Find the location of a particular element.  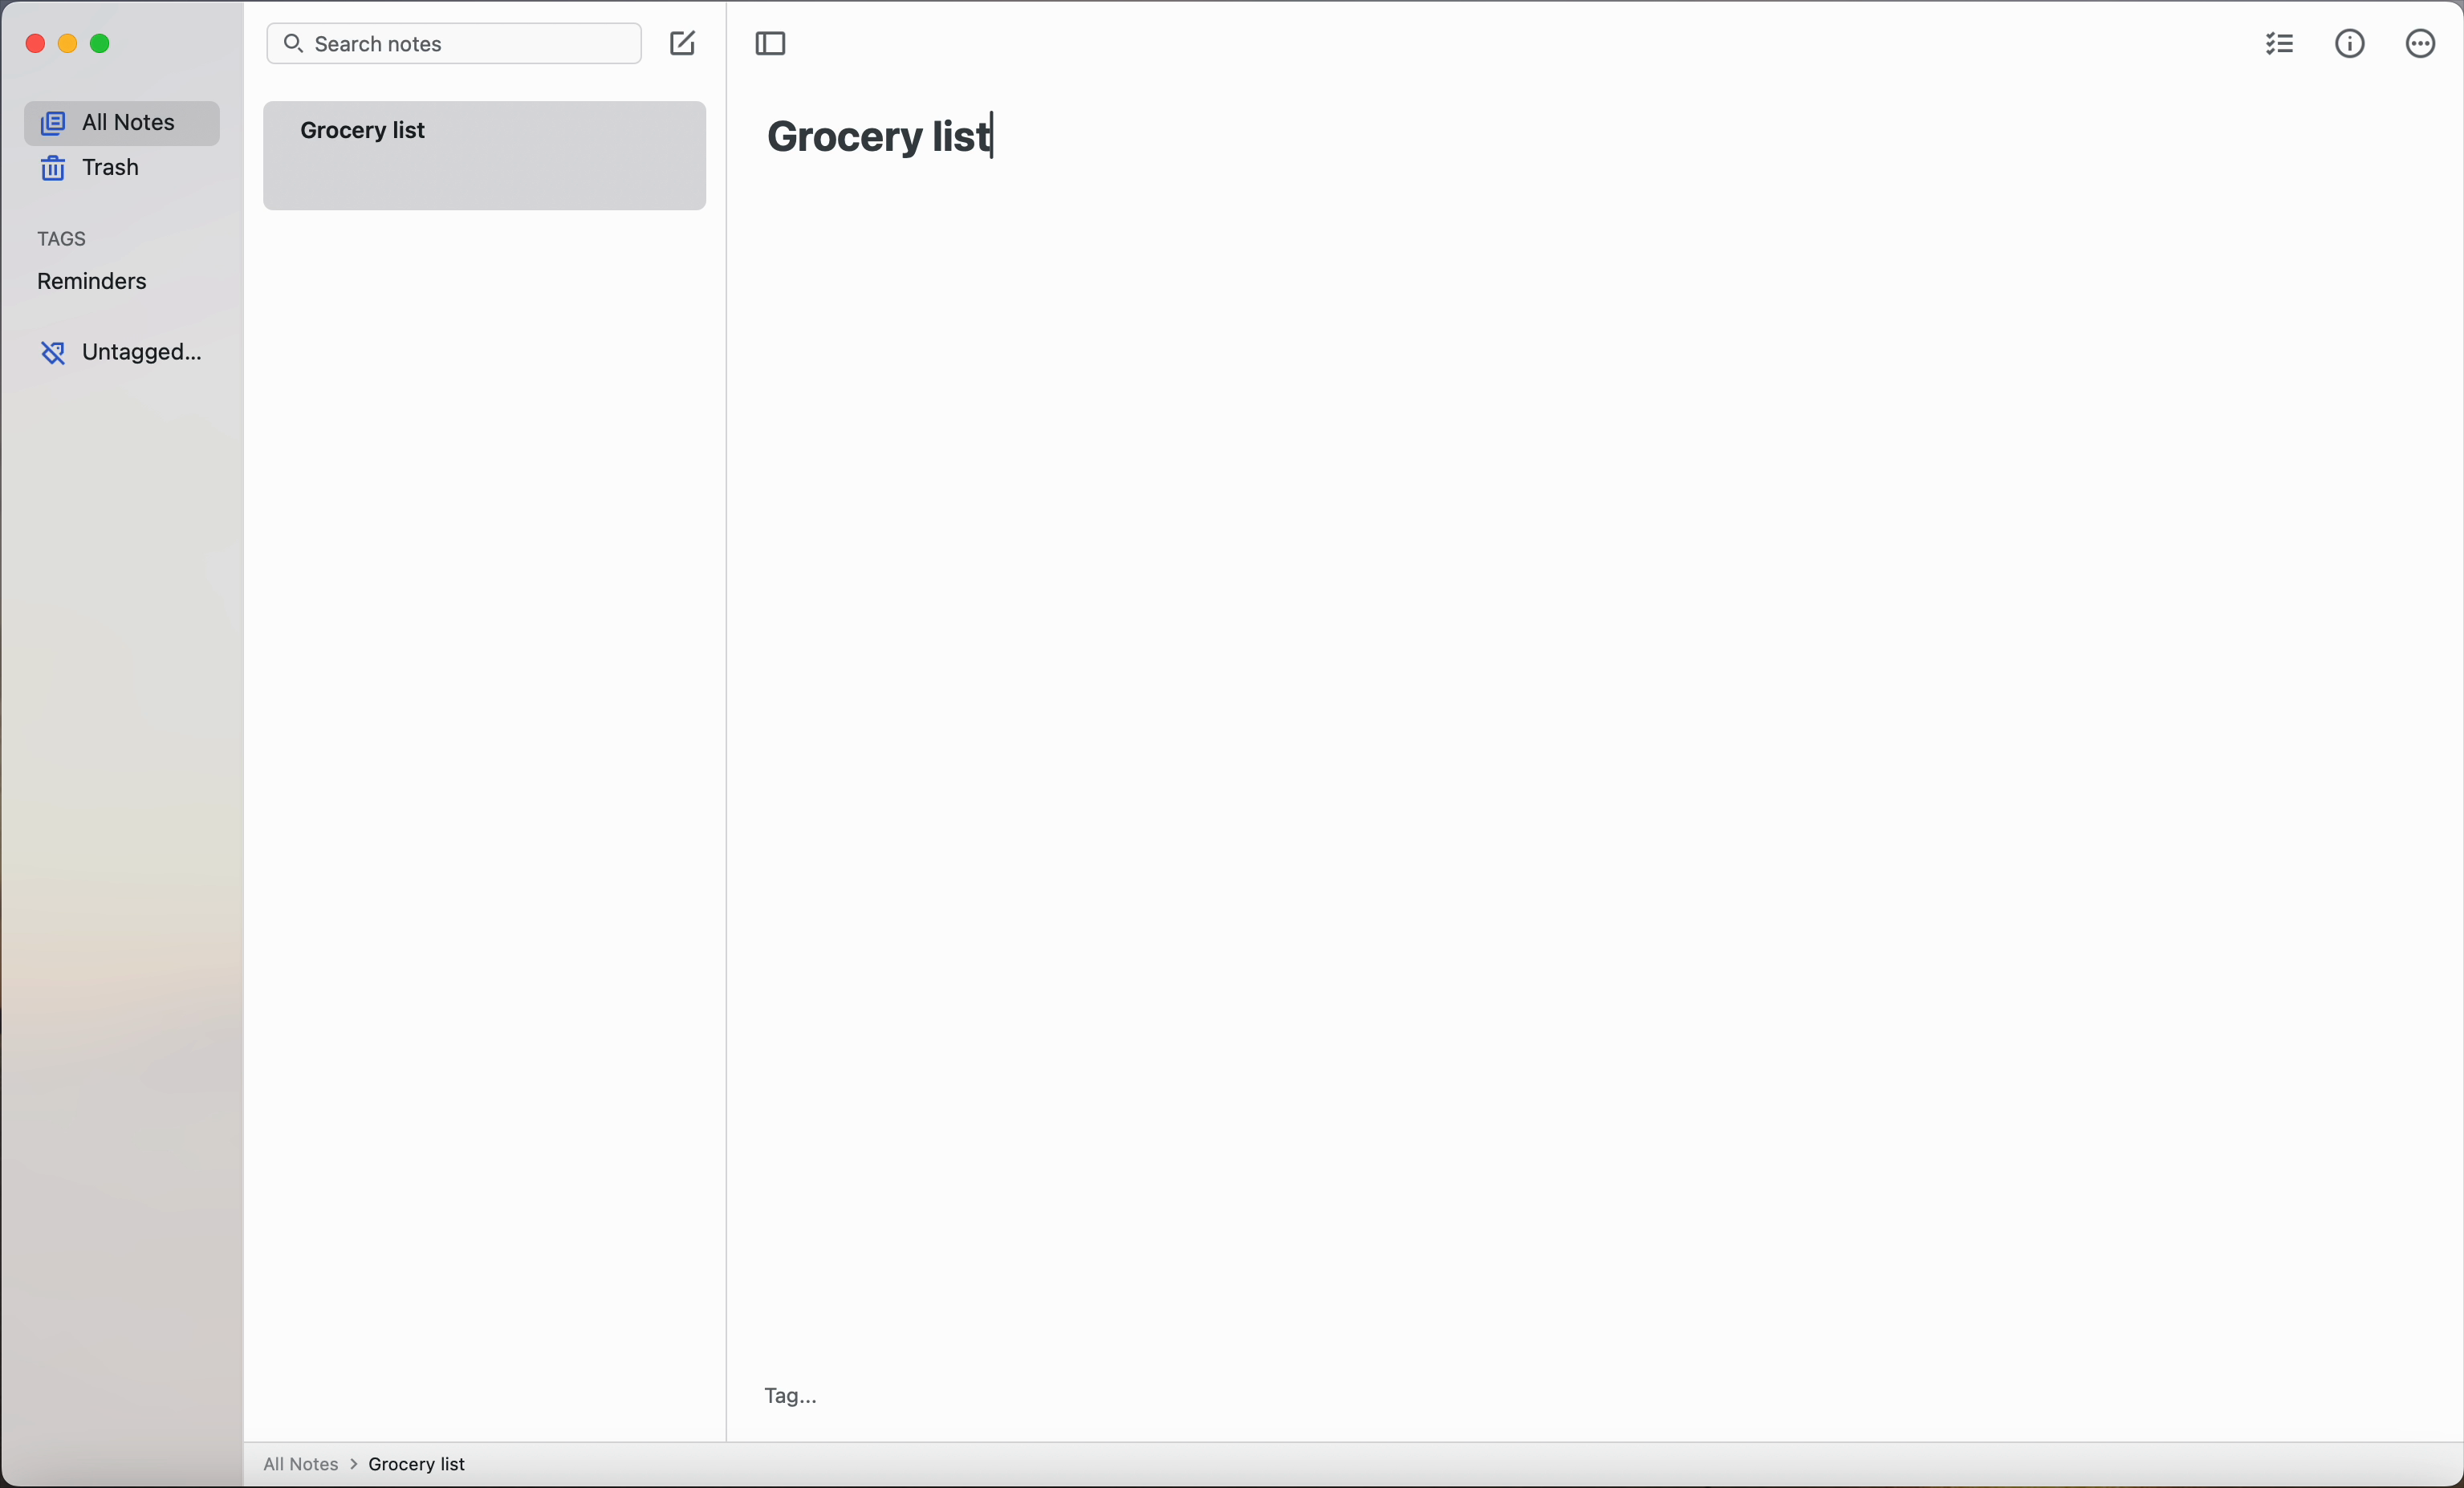

search bar is located at coordinates (450, 45).